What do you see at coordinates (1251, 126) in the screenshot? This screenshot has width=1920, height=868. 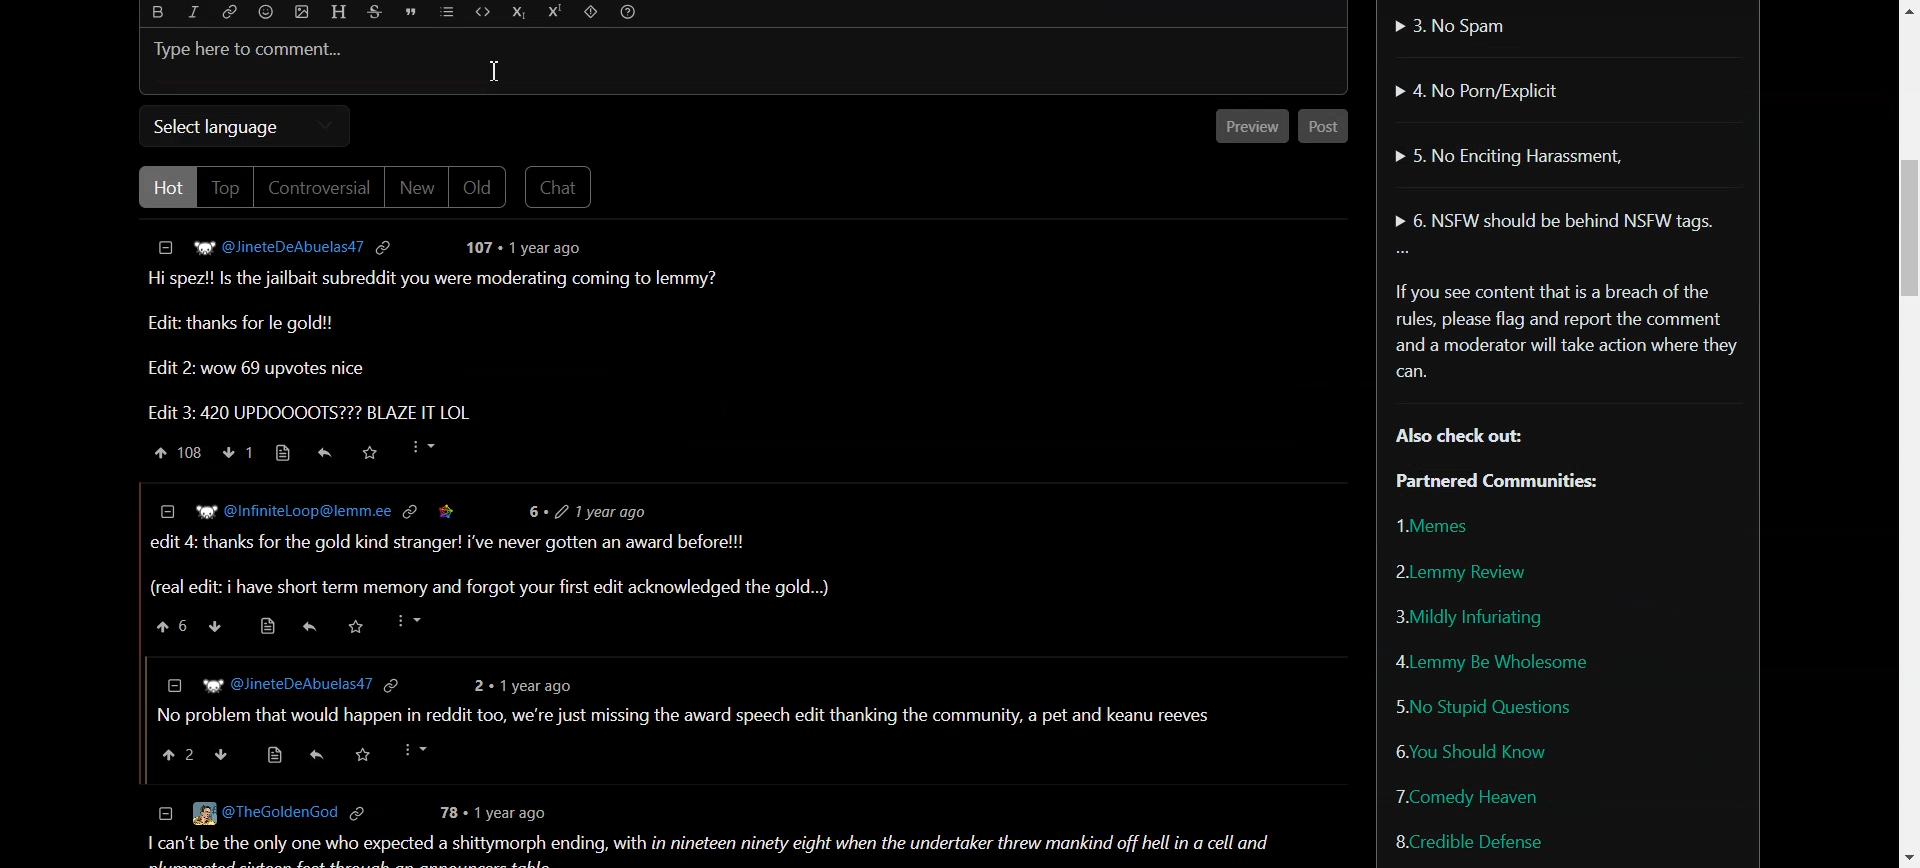 I see `Preview` at bounding box center [1251, 126].